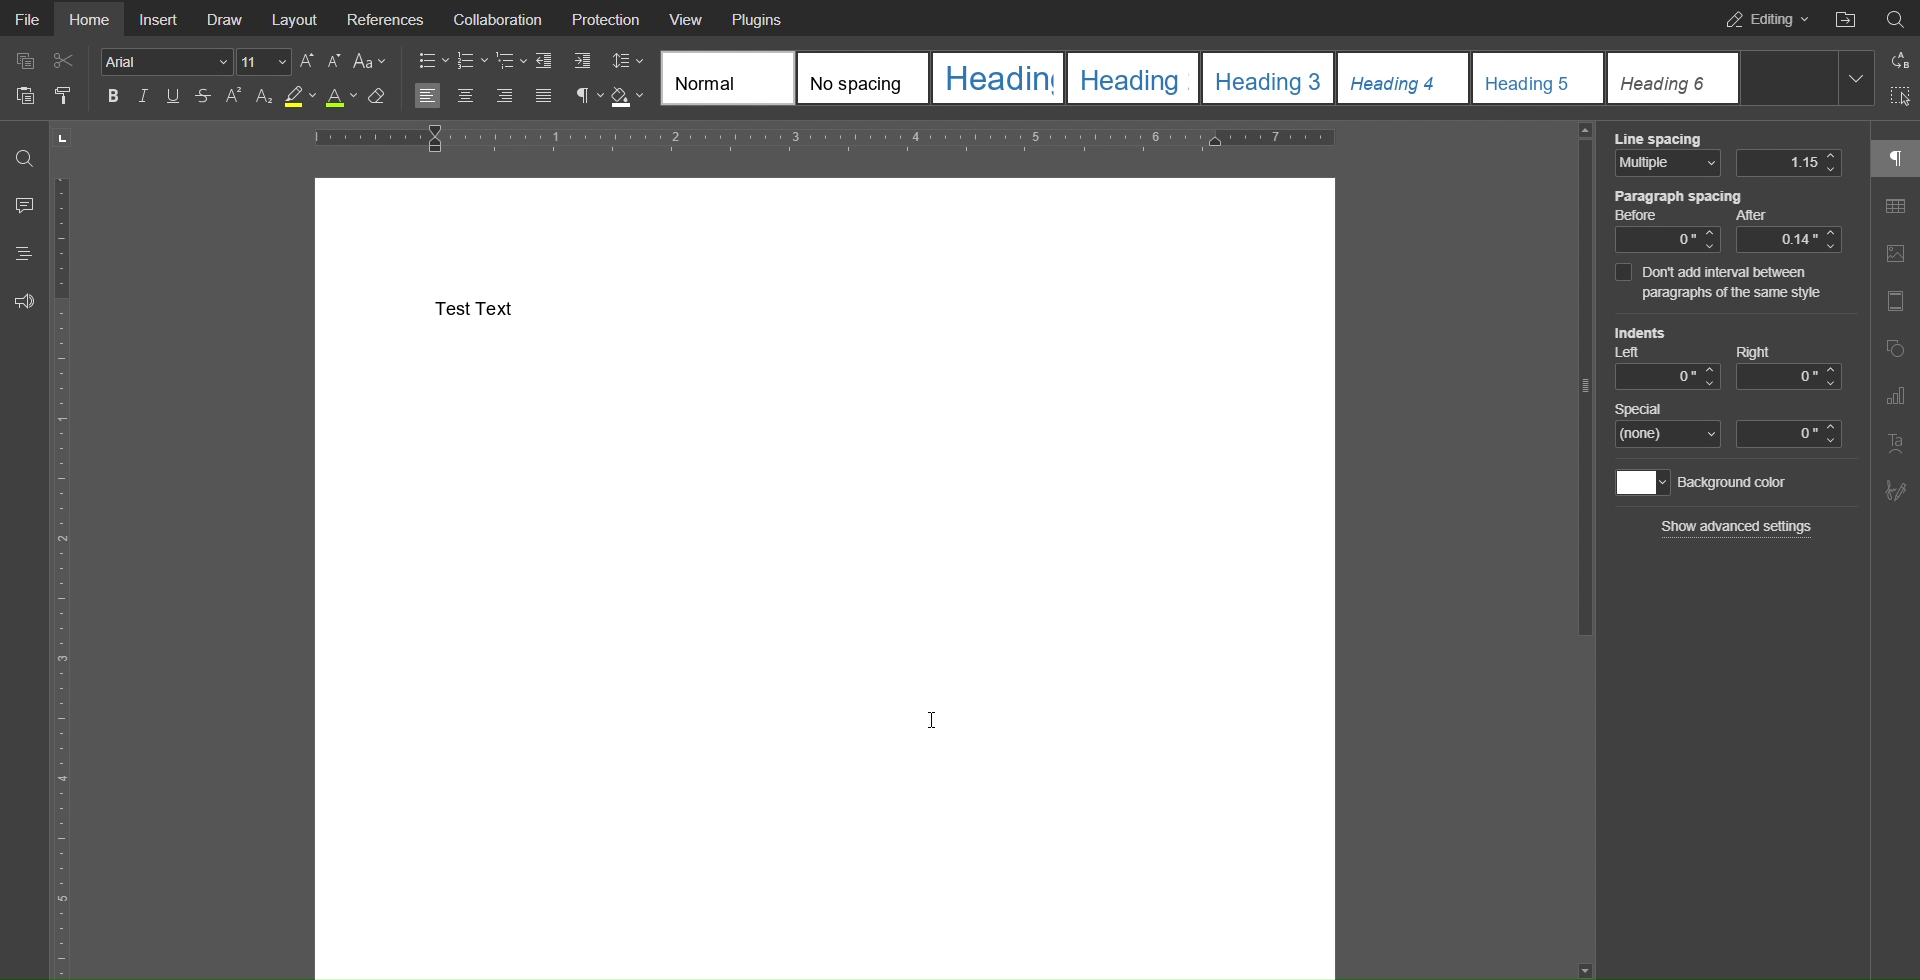 The width and height of the screenshot is (1920, 980). I want to click on Italics, so click(146, 97).